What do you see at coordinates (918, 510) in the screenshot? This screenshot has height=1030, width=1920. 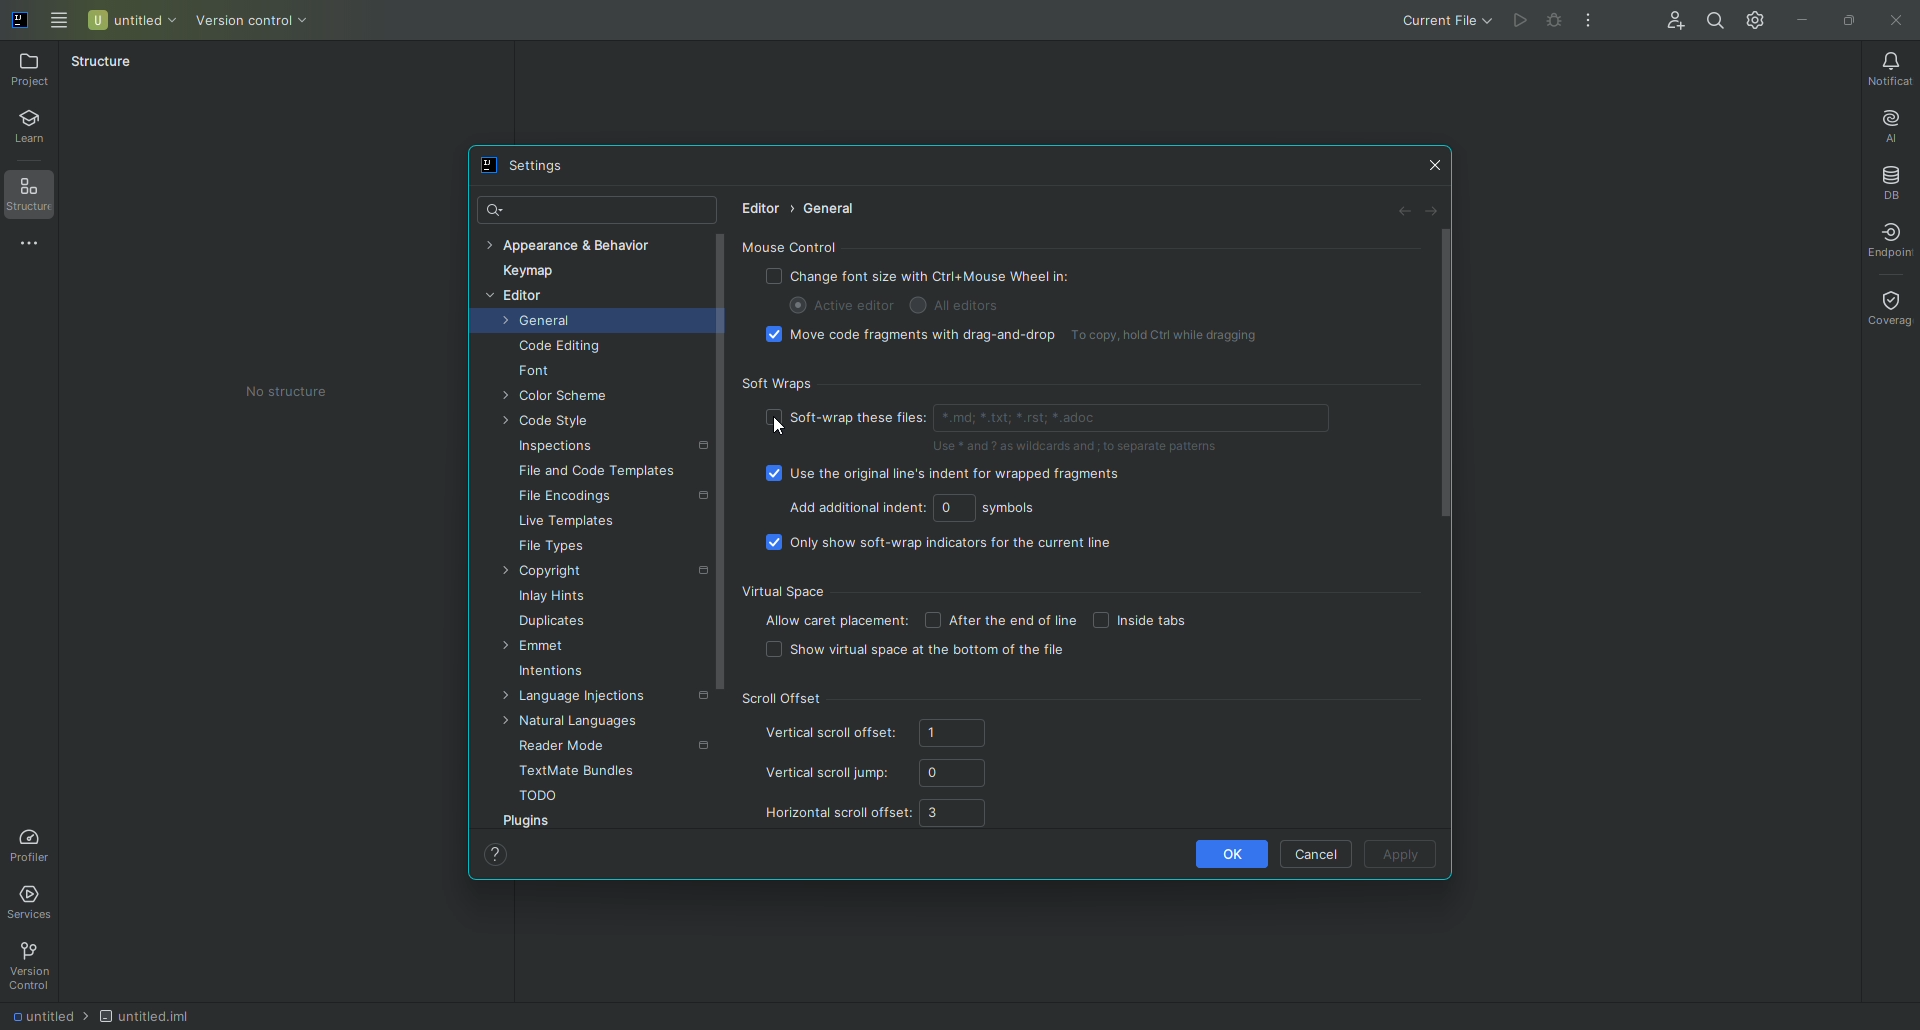 I see `Add additional indent` at bounding box center [918, 510].